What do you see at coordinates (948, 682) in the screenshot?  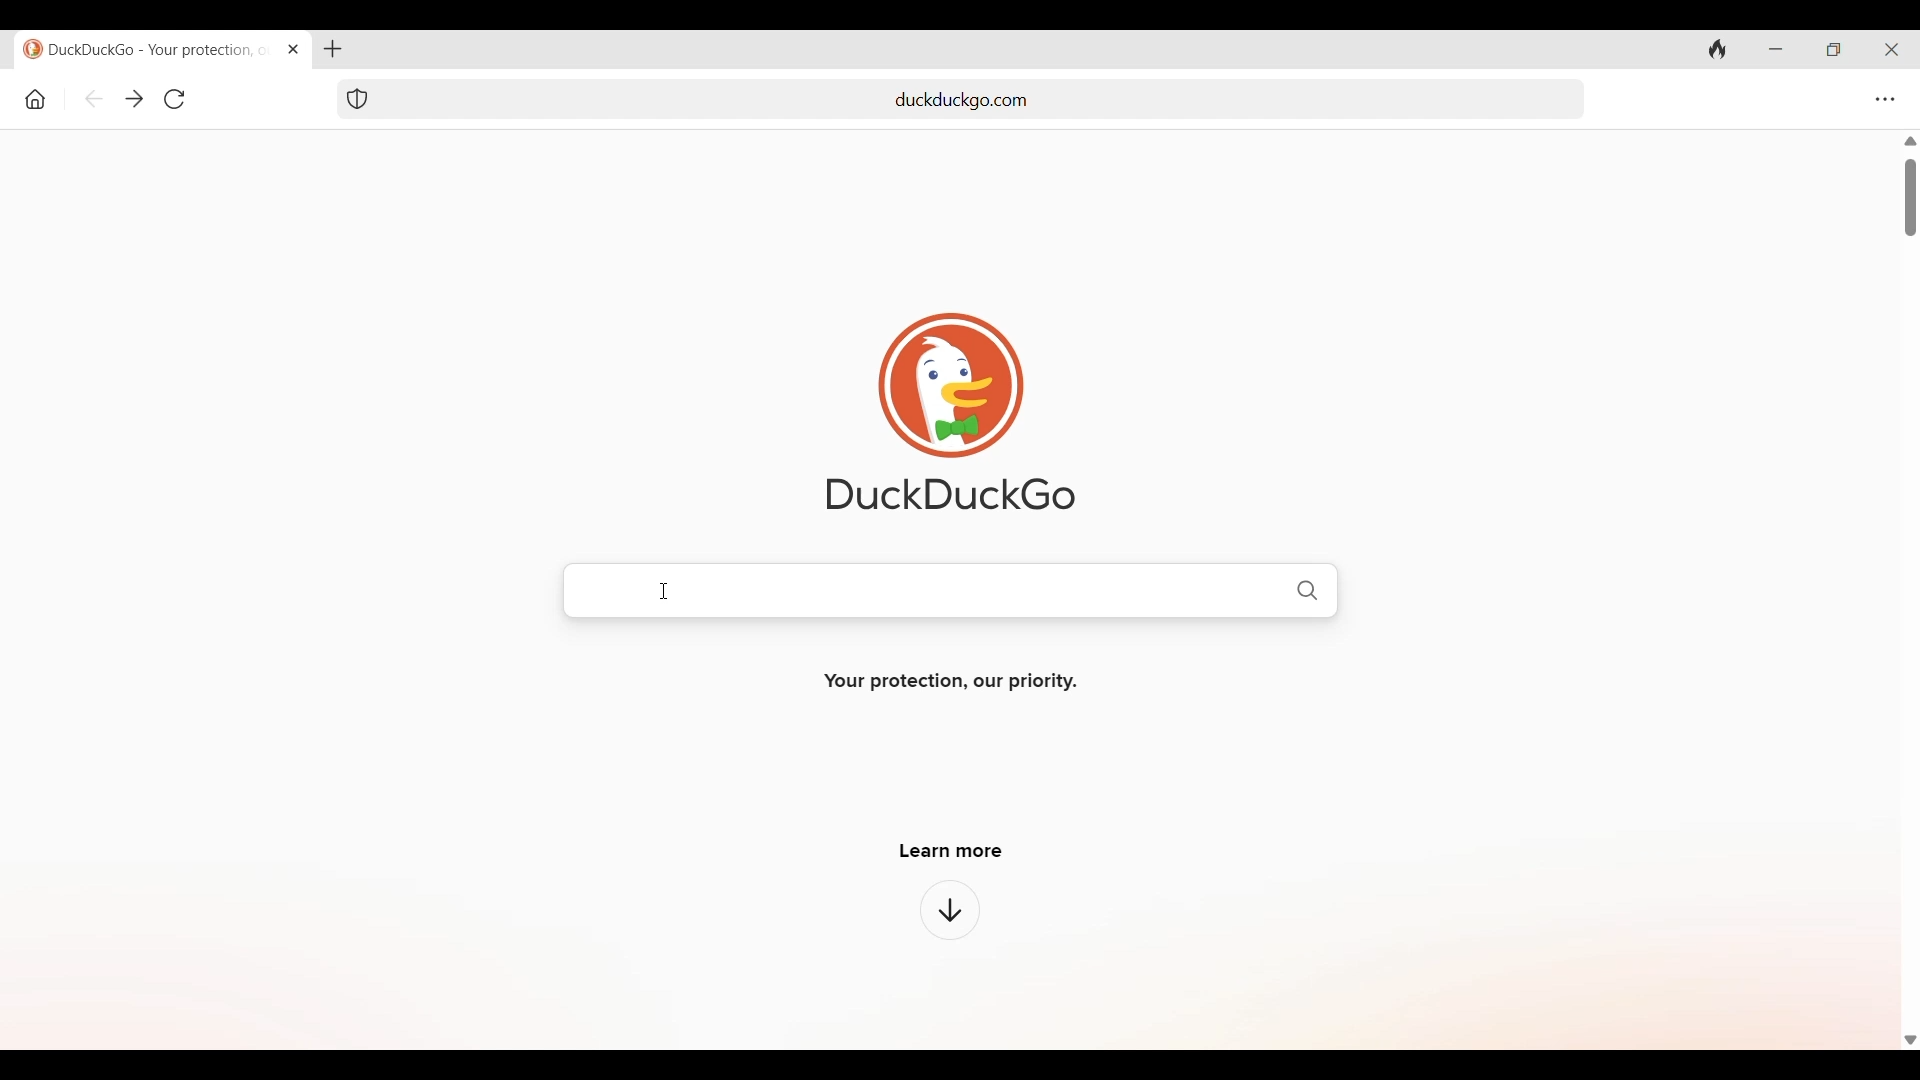 I see `Your protection, our priority.` at bounding box center [948, 682].